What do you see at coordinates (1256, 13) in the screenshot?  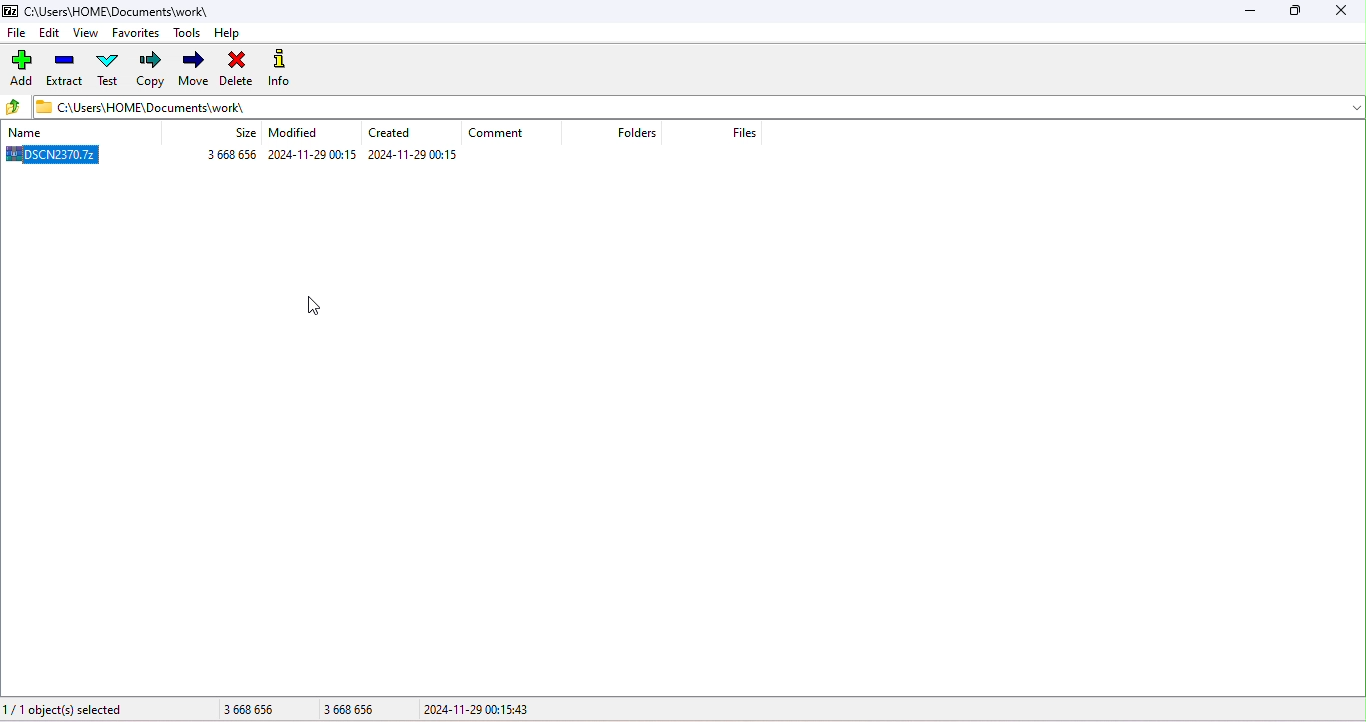 I see `minimize` at bounding box center [1256, 13].